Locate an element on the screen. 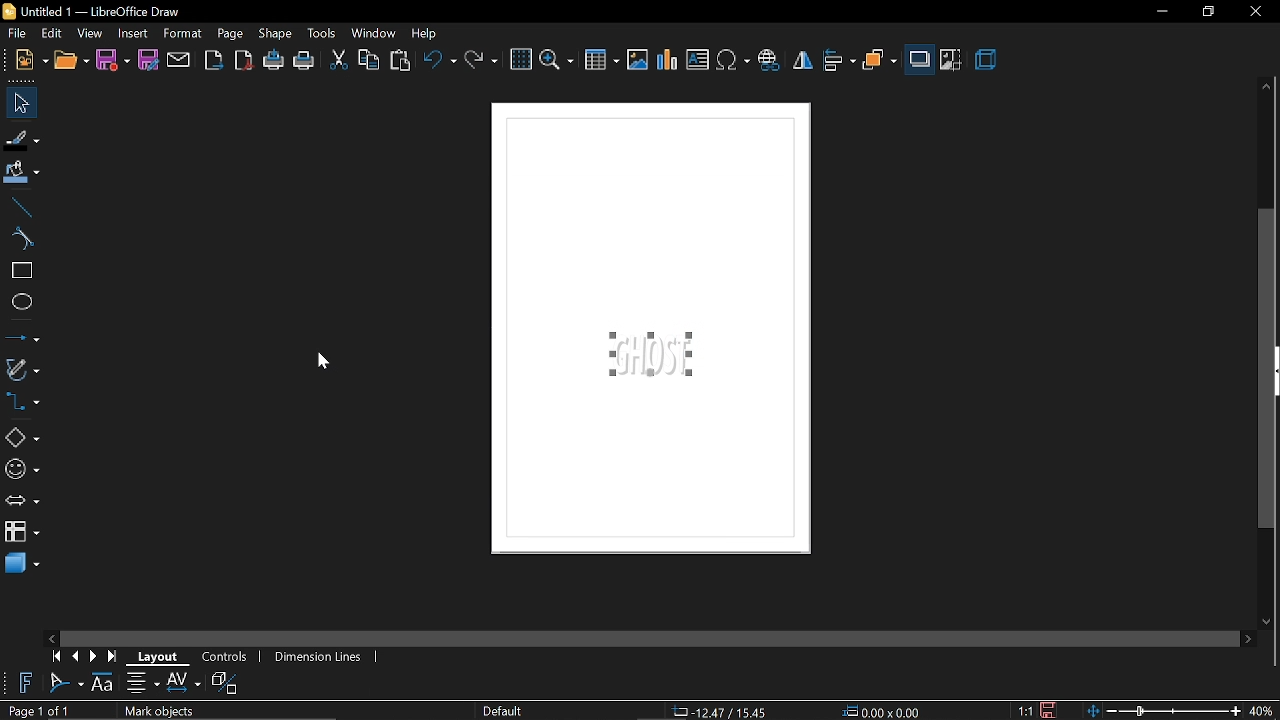 Image resolution: width=1280 pixels, height=720 pixels. Default is located at coordinates (503, 712).